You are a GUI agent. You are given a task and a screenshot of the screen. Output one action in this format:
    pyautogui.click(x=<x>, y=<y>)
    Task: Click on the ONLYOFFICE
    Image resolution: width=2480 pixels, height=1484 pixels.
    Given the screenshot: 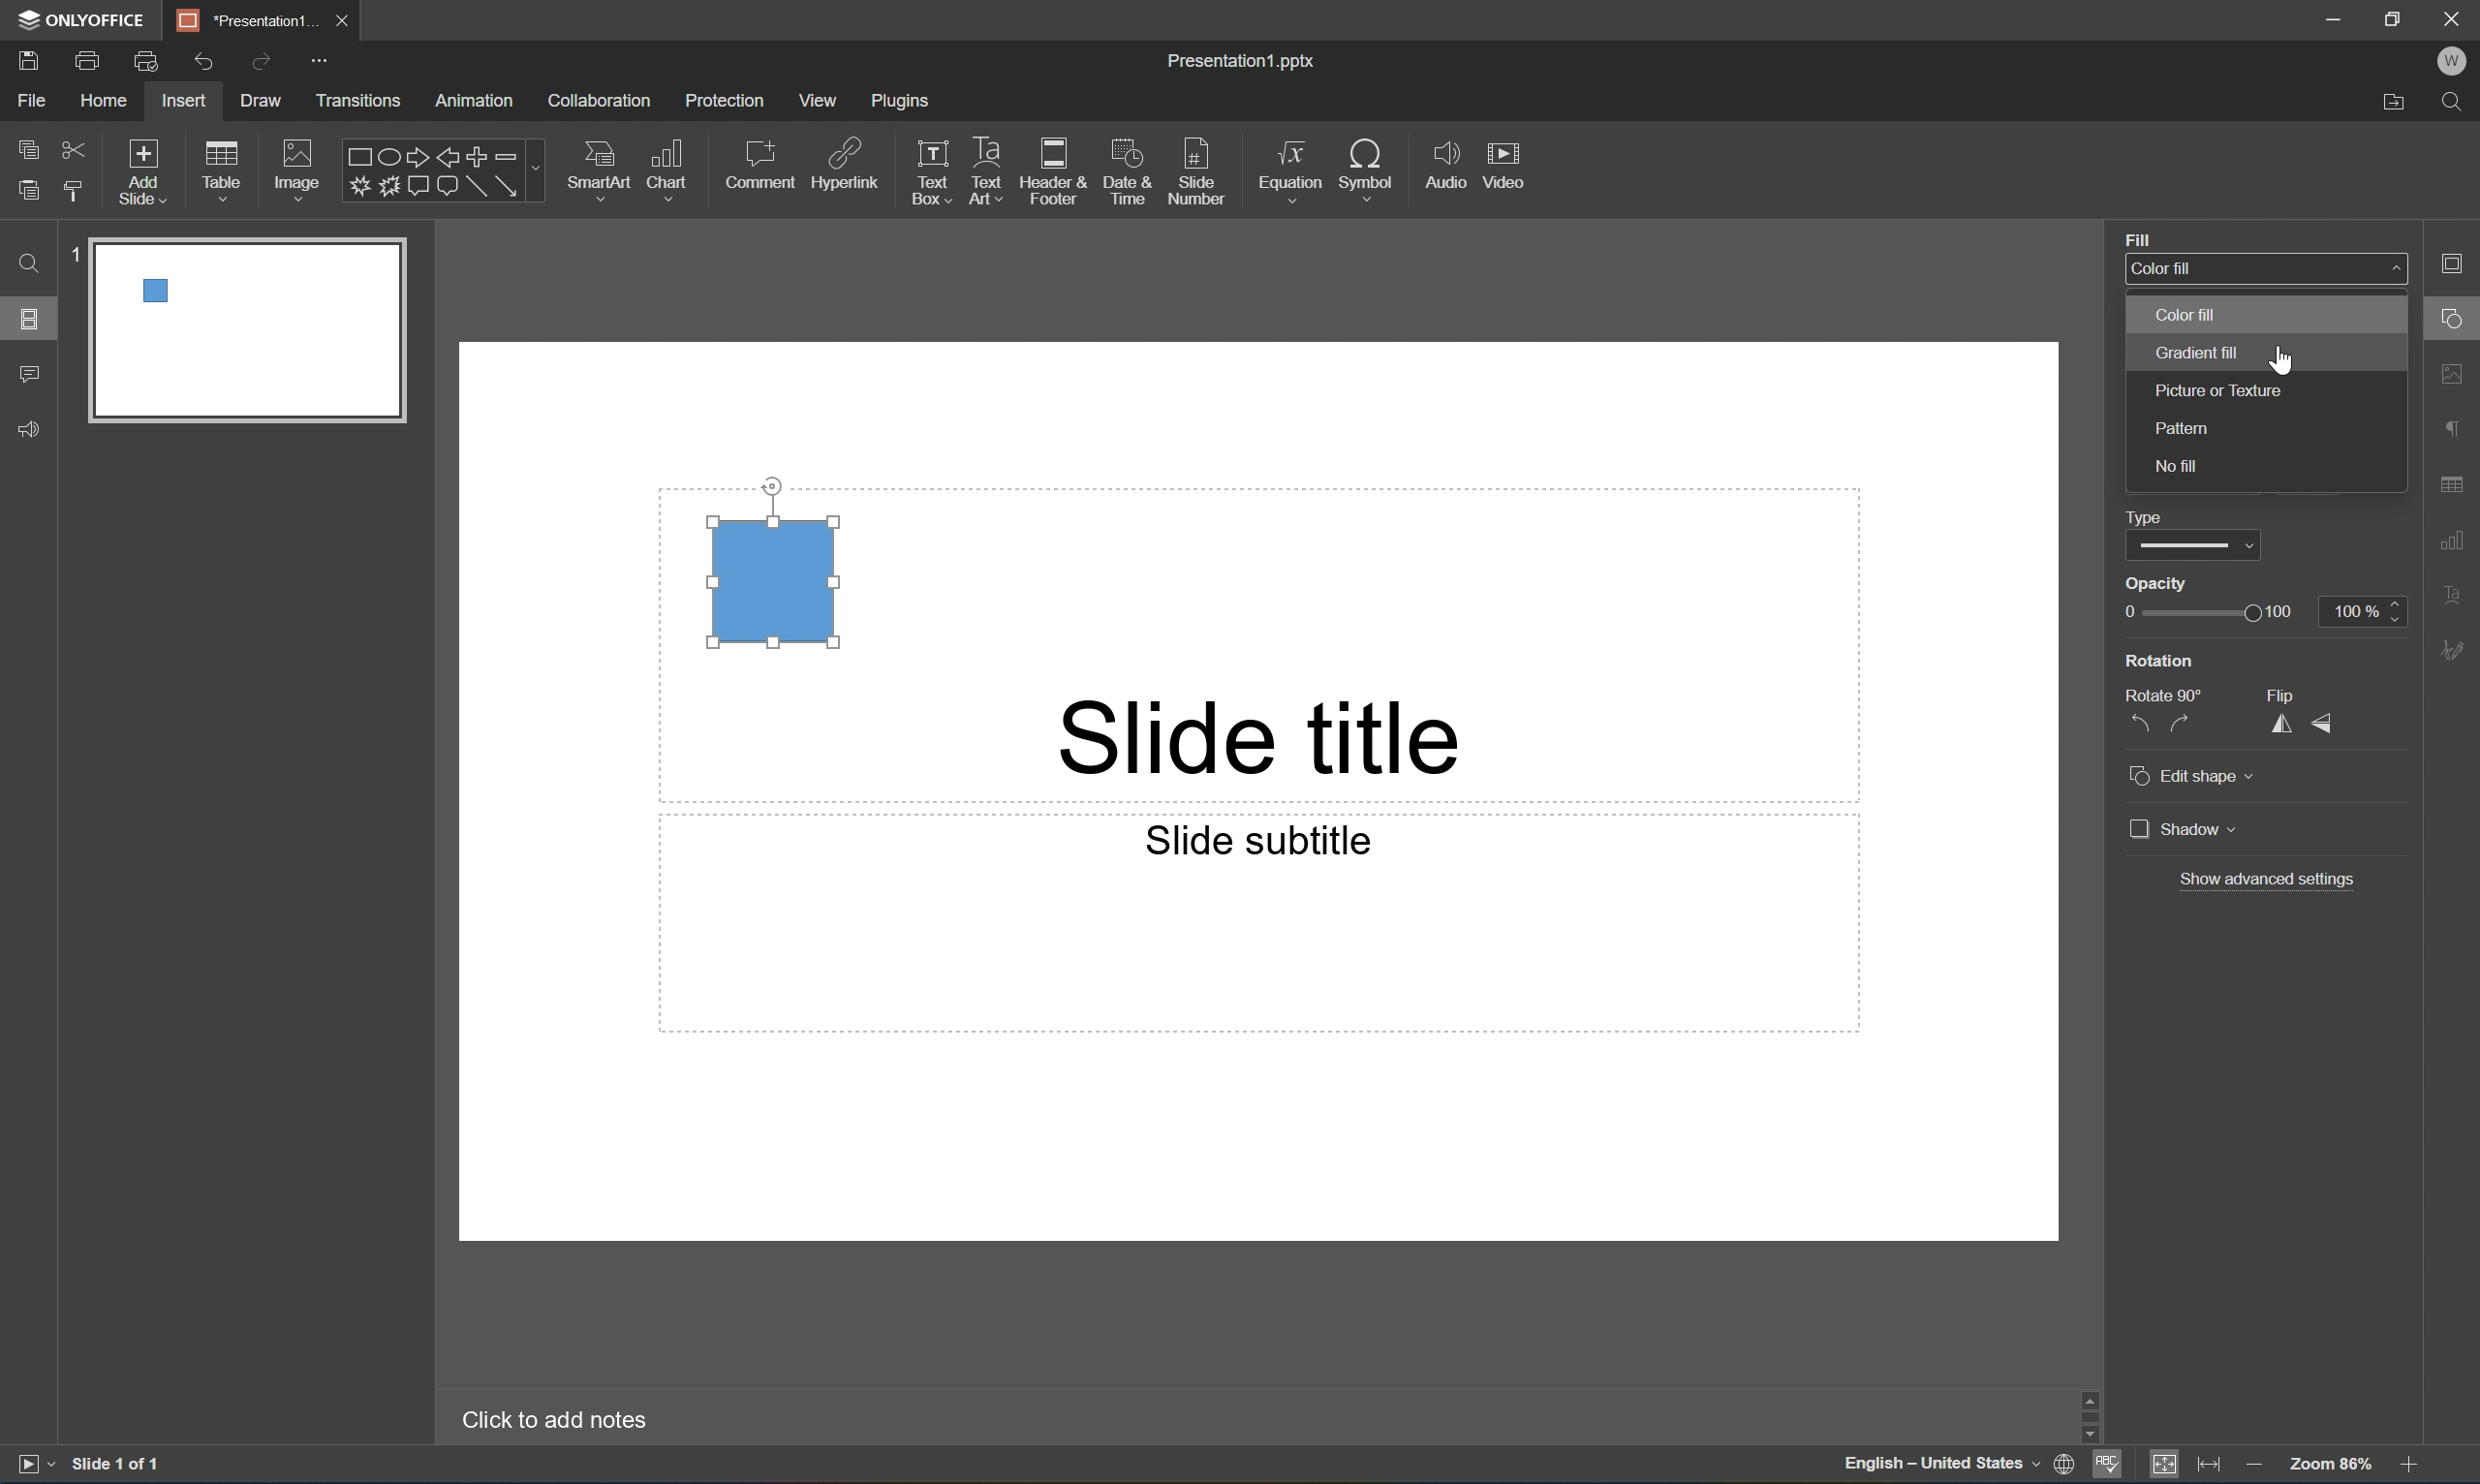 What is the action you would take?
    pyautogui.click(x=85, y=19)
    